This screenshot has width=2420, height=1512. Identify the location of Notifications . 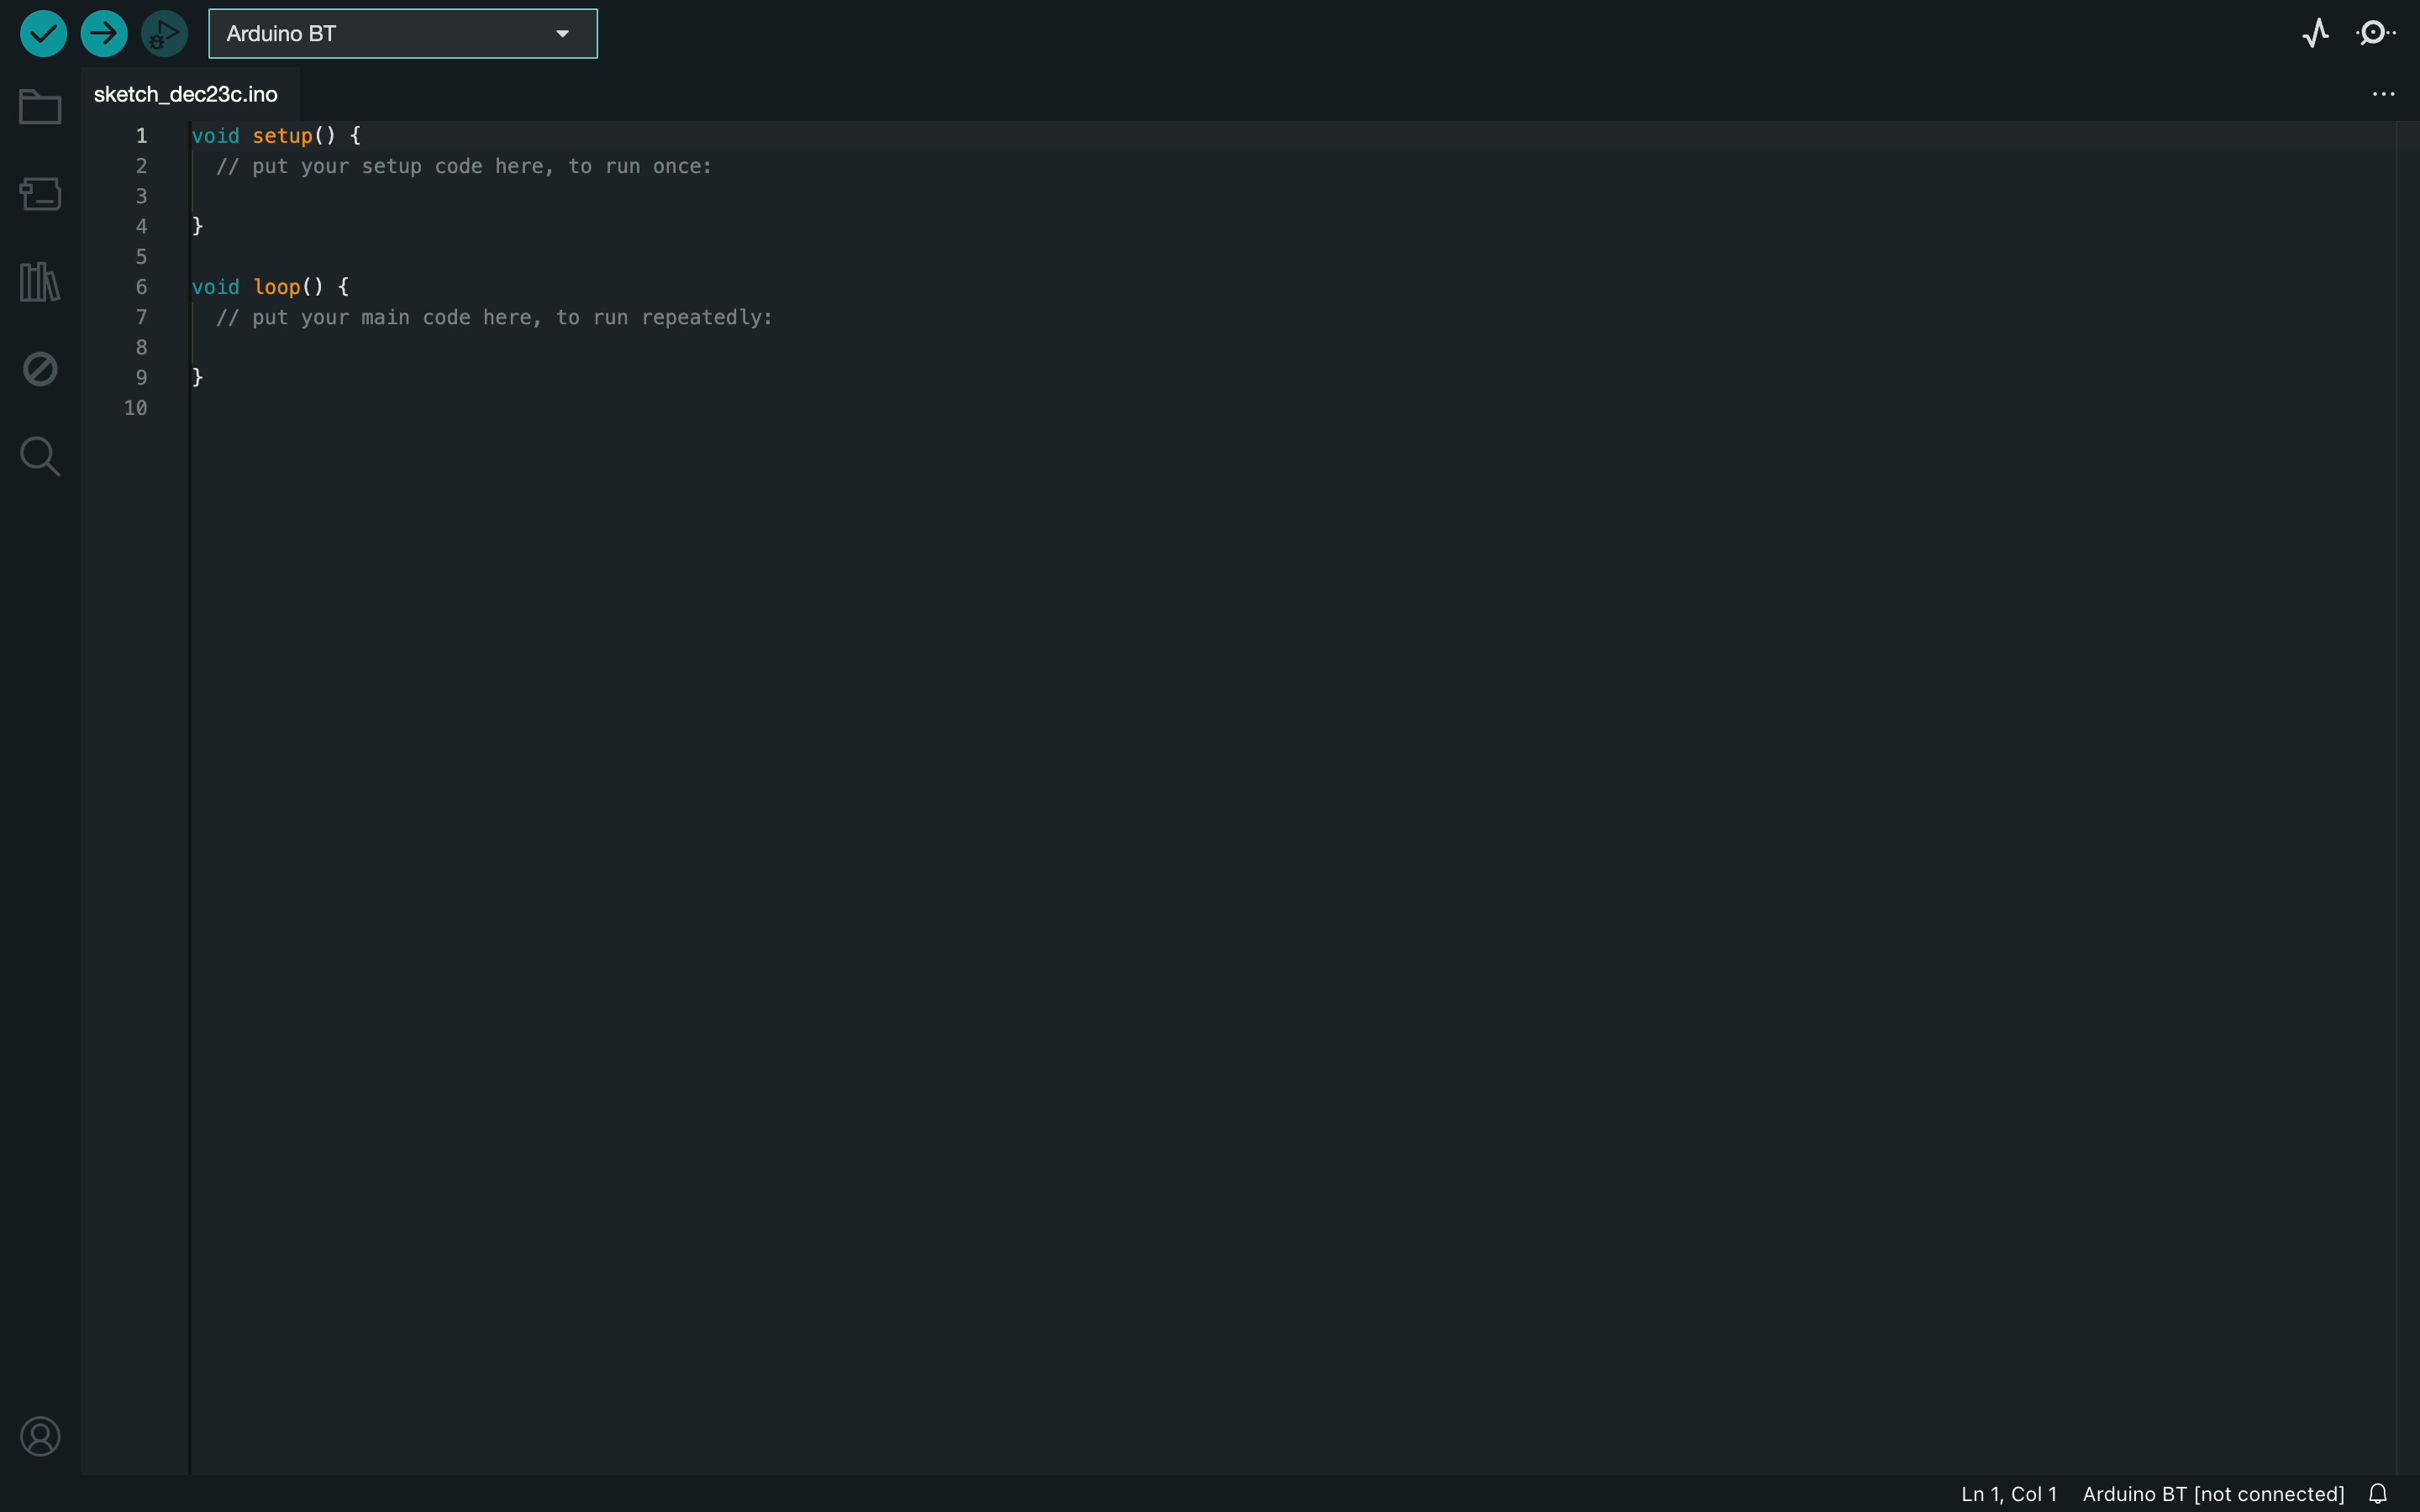
(2385, 1488).